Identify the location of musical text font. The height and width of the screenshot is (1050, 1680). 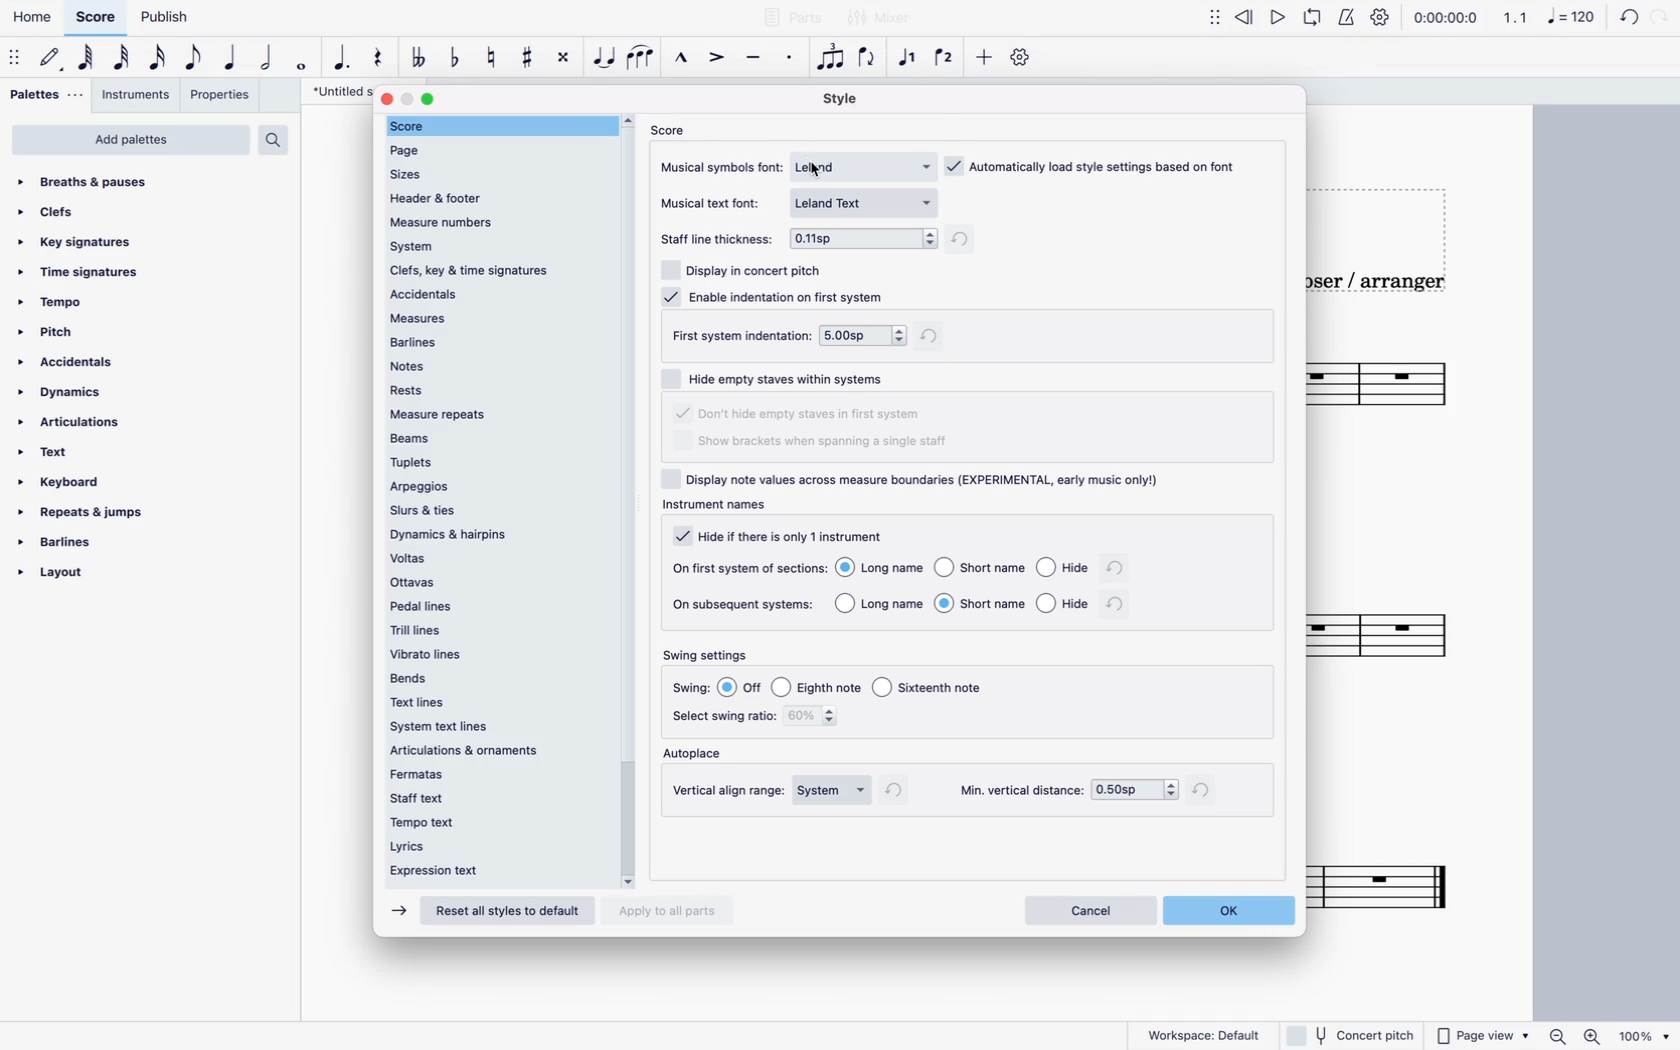
(717, 202).